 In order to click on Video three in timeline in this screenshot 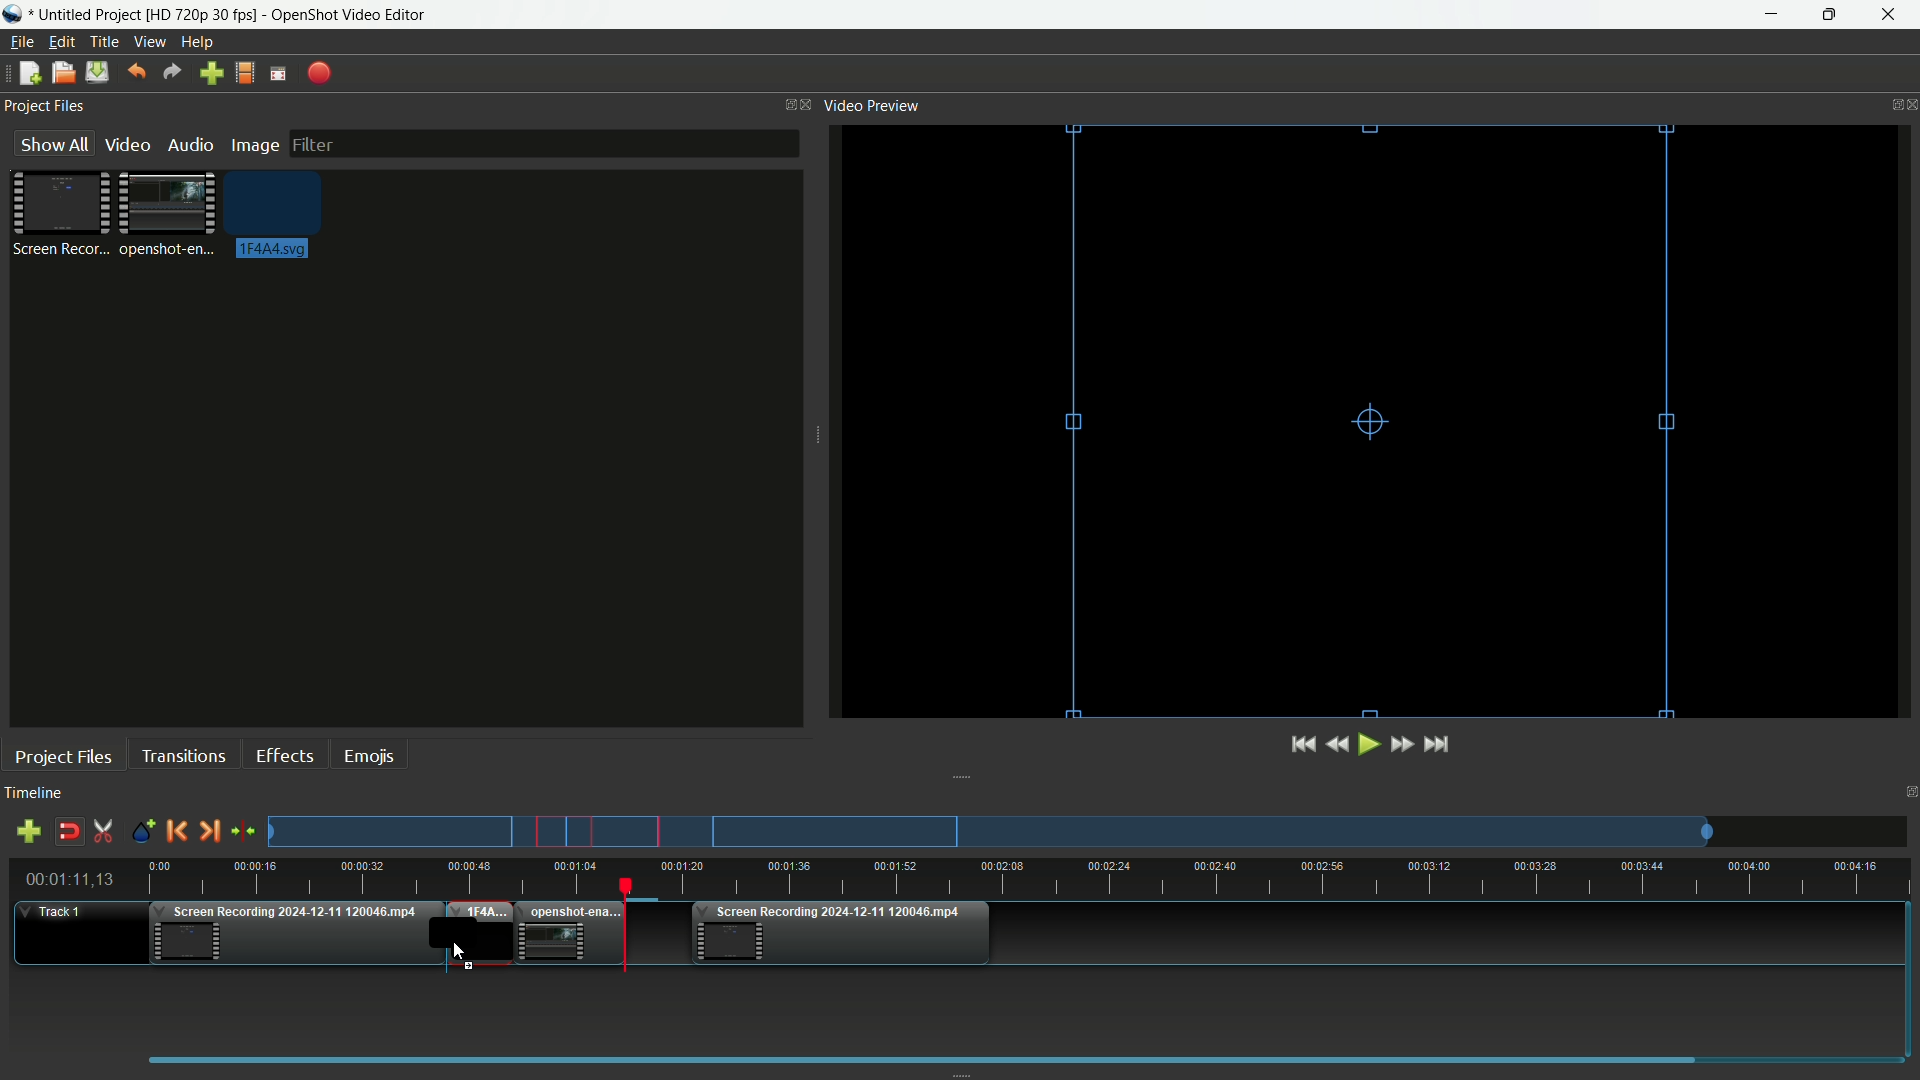, I will do `click(843, 934)`.